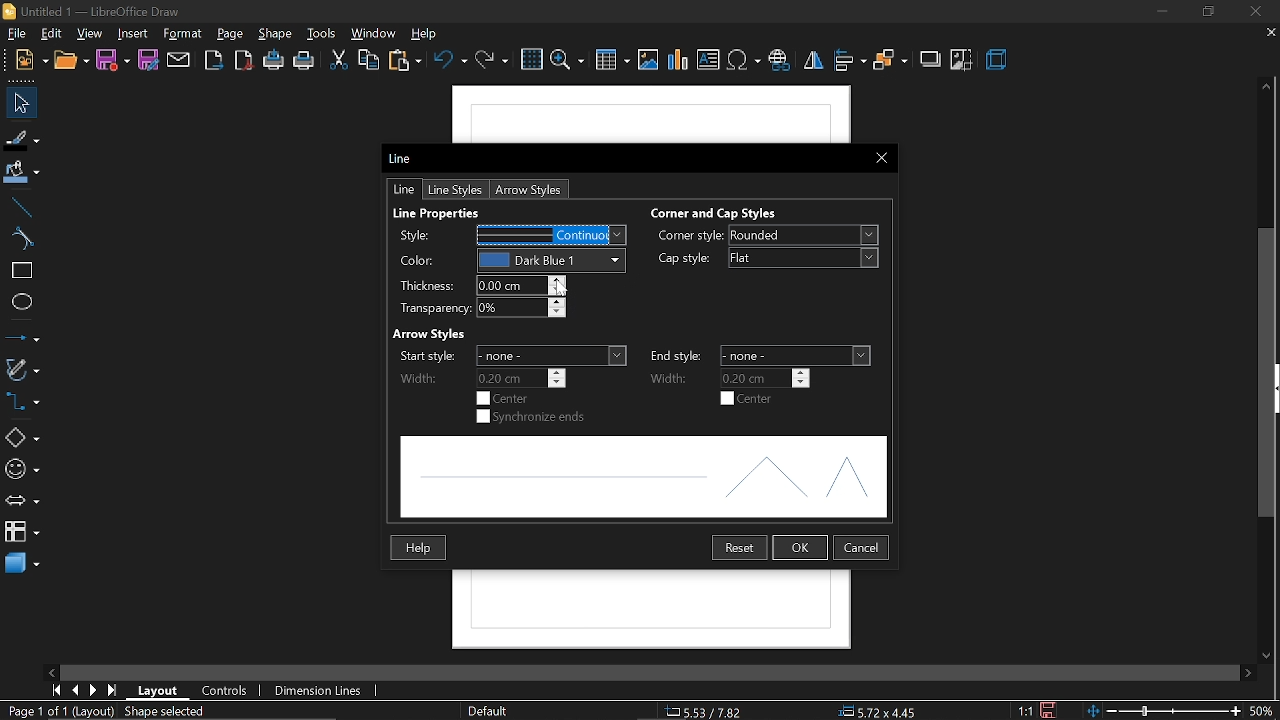 This screenshot has width=1280, height=720. I want to click on page style, so click(487, 709).